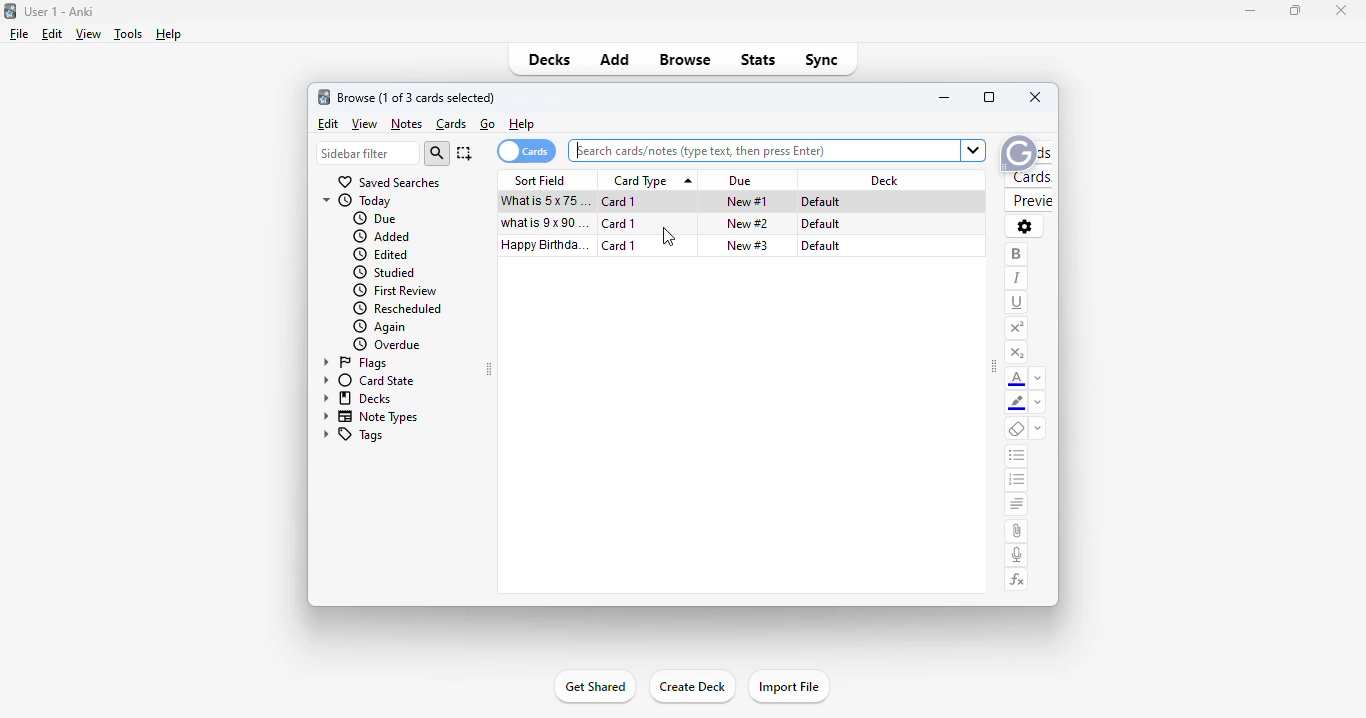  I want to click on change color, so click(1040, 378).